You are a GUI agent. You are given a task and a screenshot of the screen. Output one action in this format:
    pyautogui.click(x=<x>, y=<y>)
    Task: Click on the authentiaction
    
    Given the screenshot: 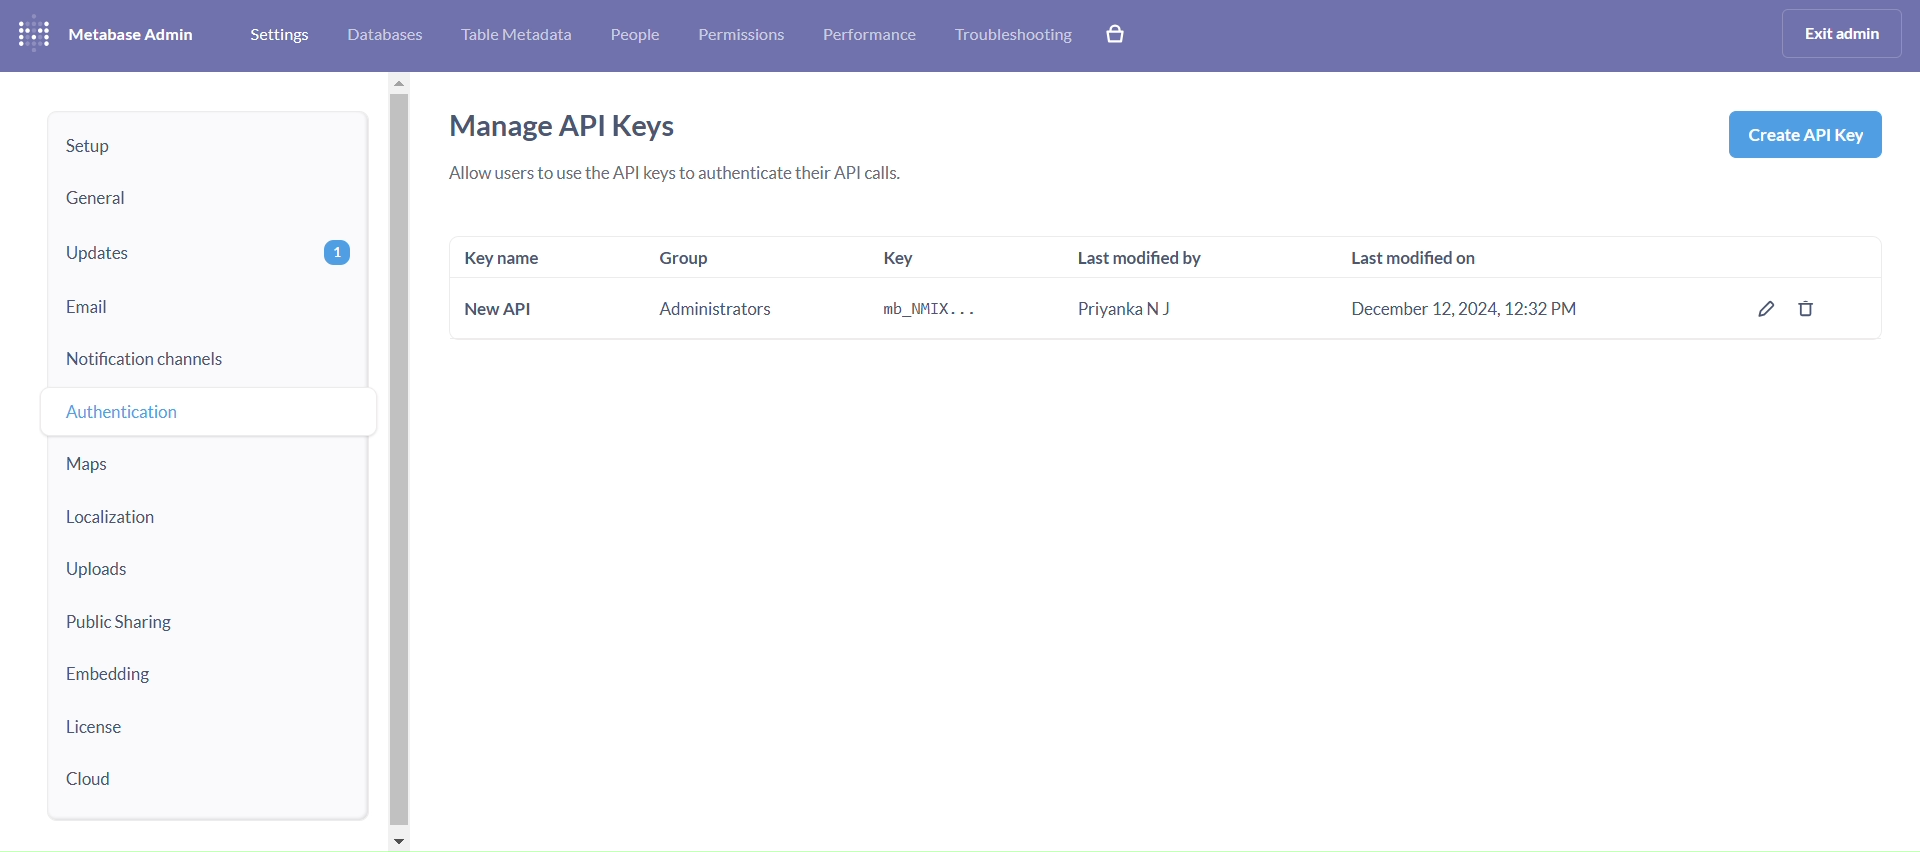 What is the action you would take?
    pyautogui.click(x=210, y=411)
    